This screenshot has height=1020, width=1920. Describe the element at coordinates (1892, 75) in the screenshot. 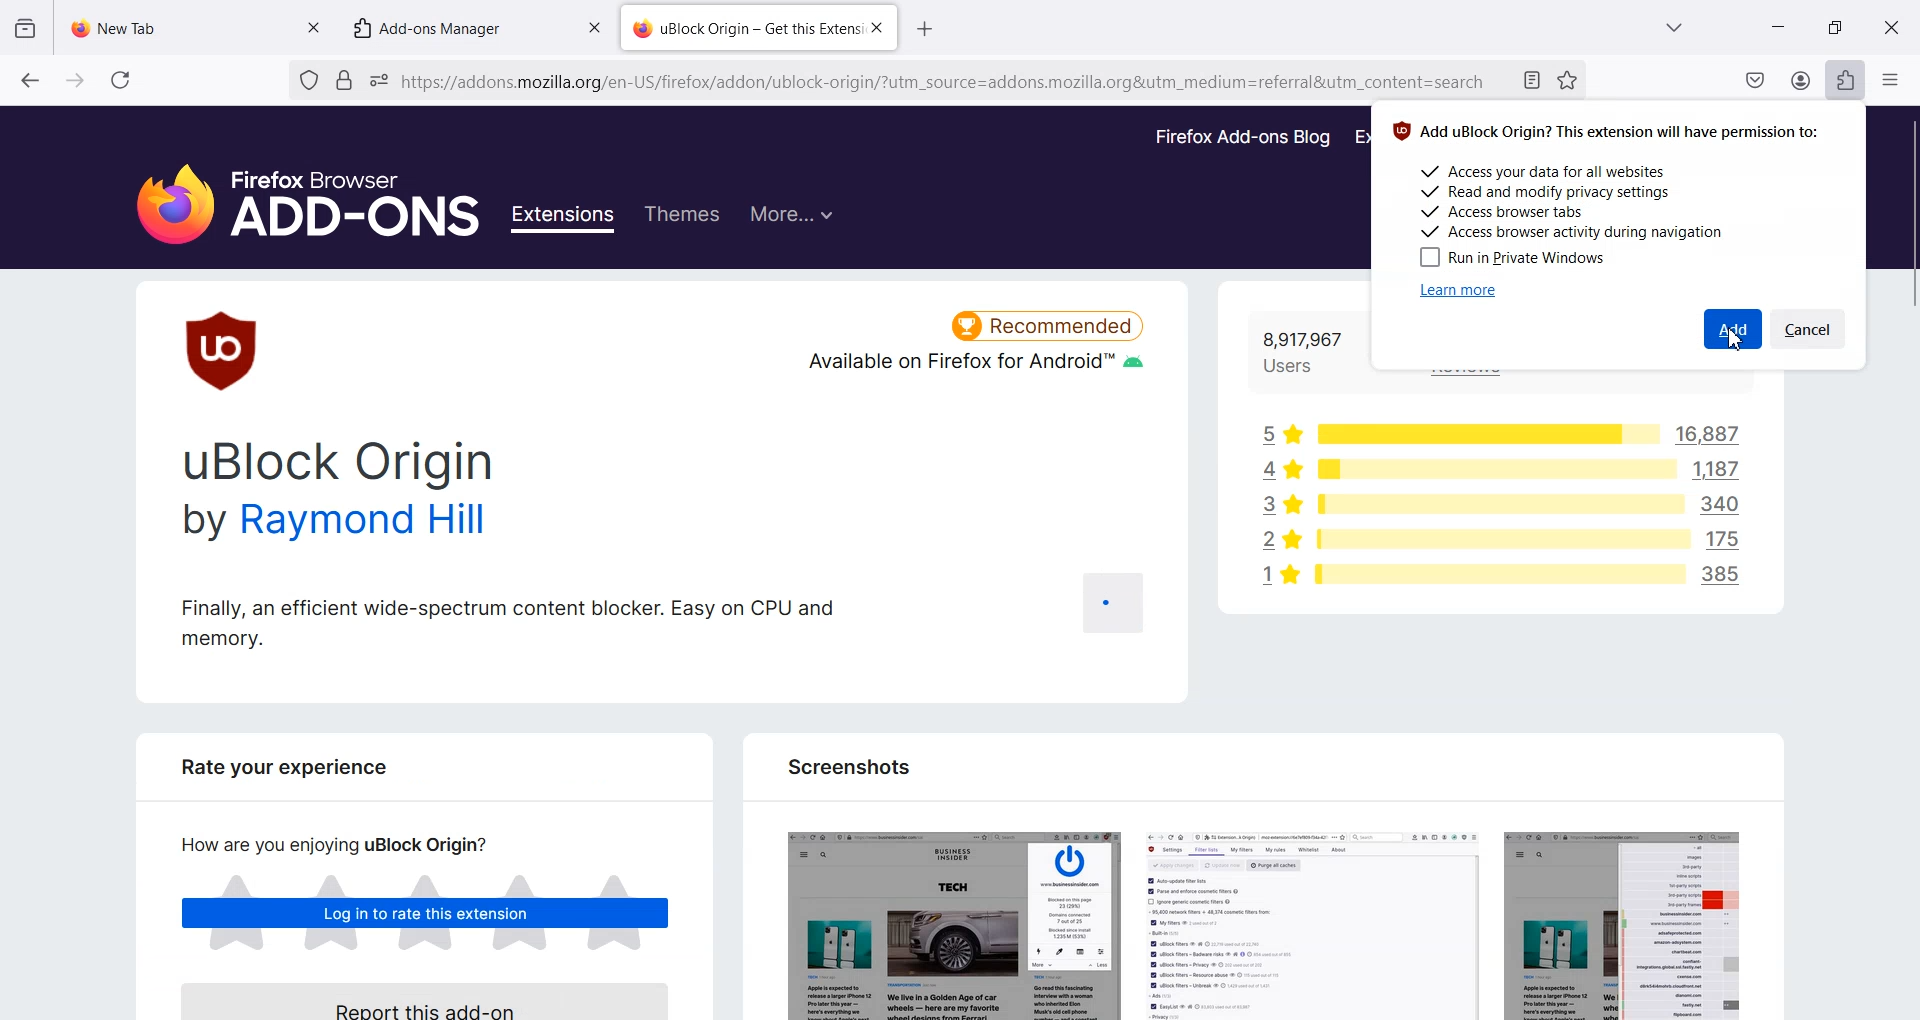

I see `Open Application Menu` at that location.